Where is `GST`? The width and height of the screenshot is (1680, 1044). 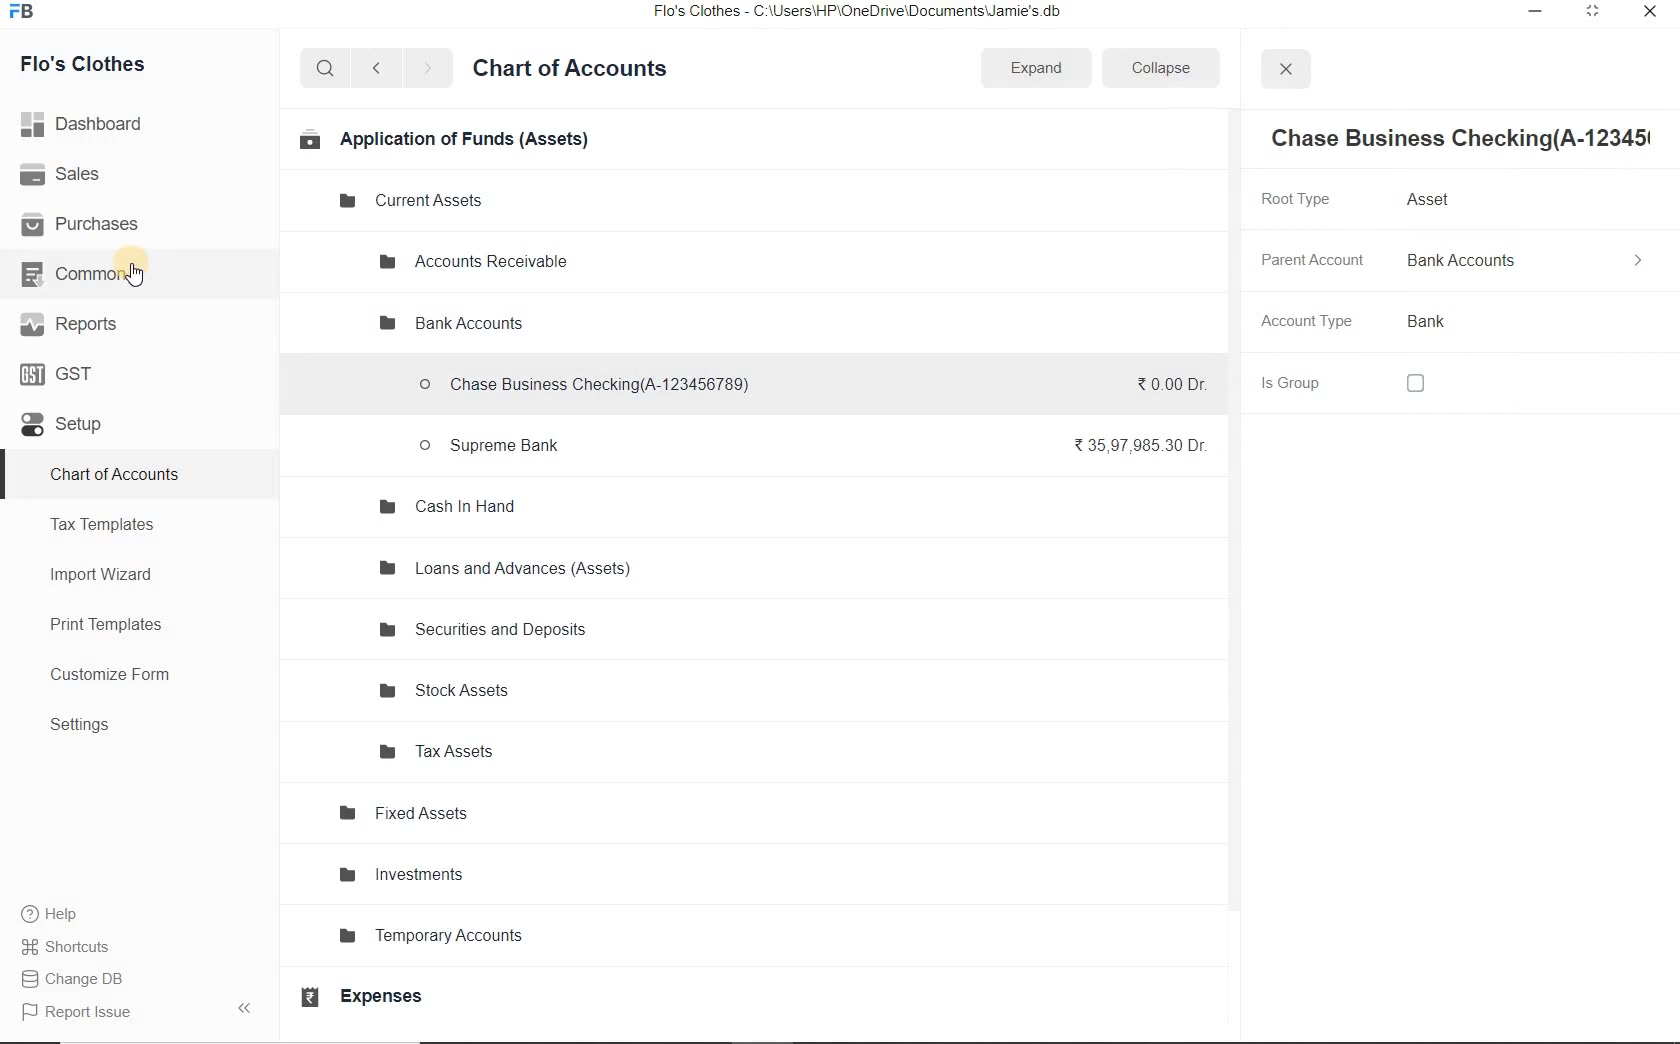 GST is located at coordinates (65, 372).